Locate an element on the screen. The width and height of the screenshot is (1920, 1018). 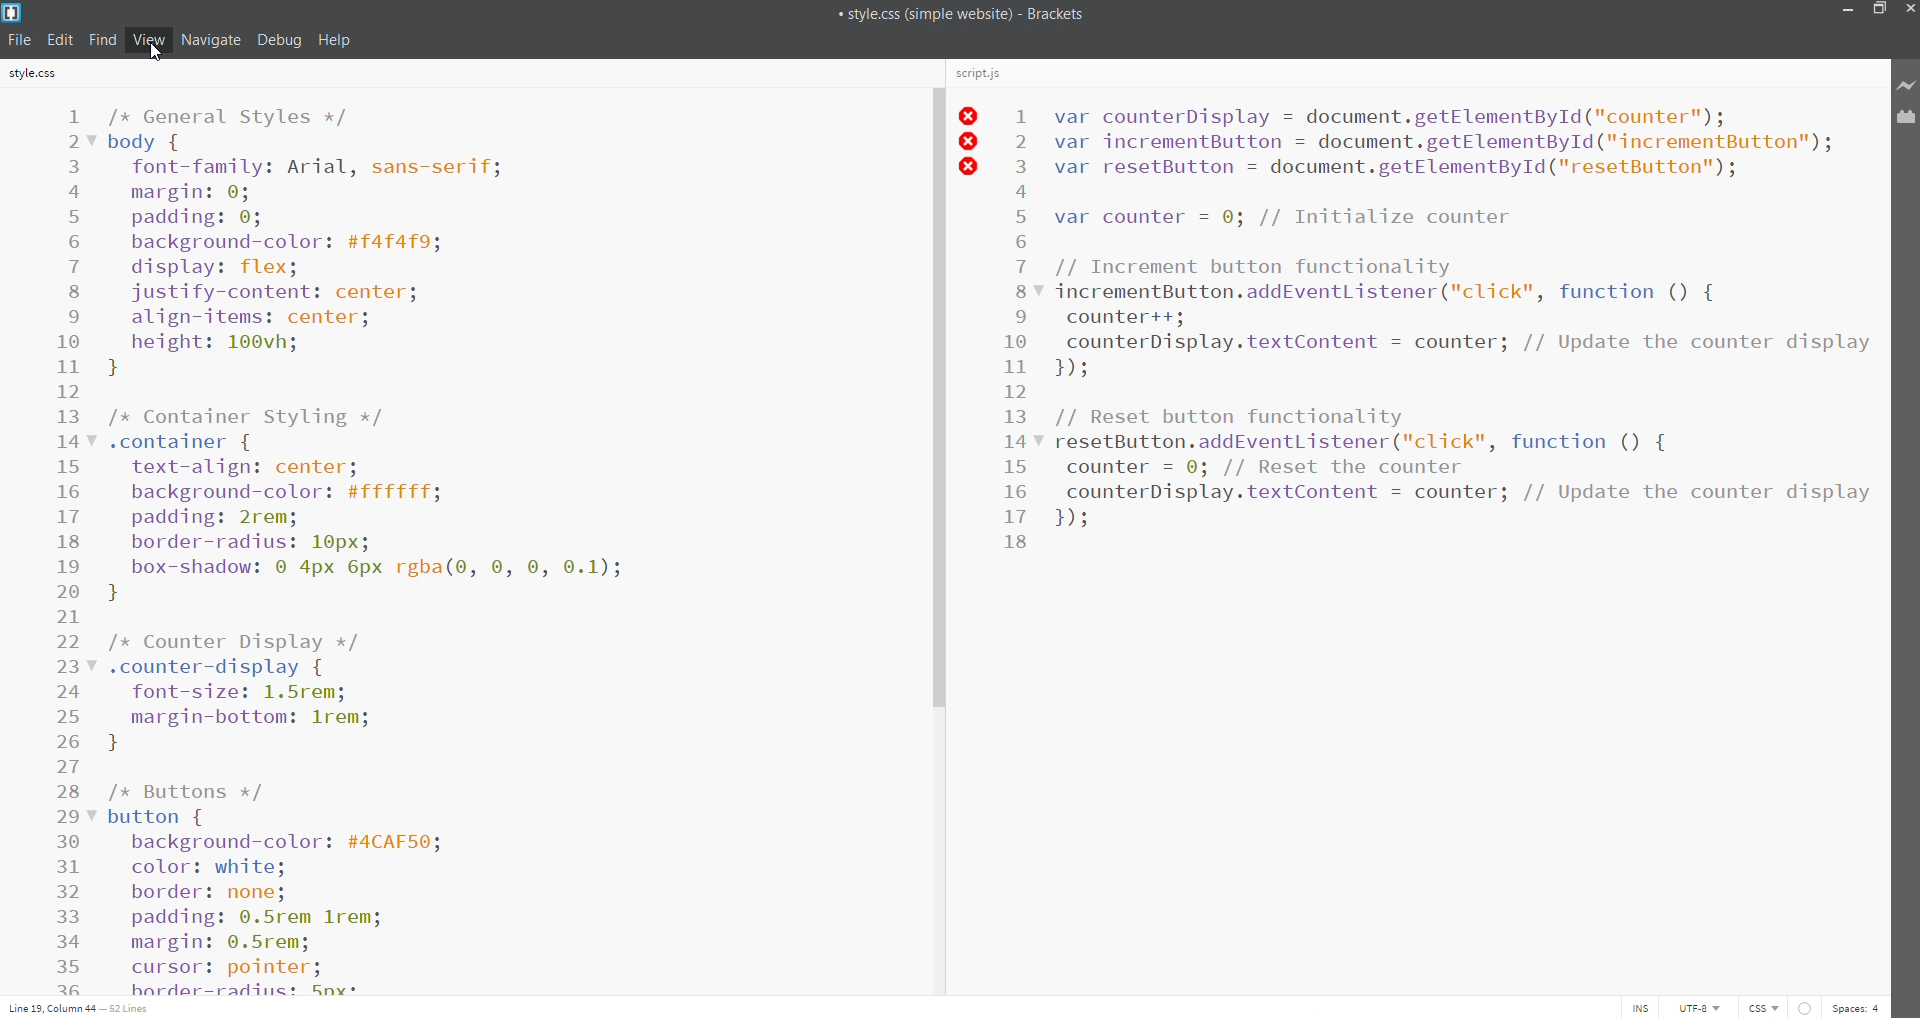
cursor position is located at coordinates (83, 1006).